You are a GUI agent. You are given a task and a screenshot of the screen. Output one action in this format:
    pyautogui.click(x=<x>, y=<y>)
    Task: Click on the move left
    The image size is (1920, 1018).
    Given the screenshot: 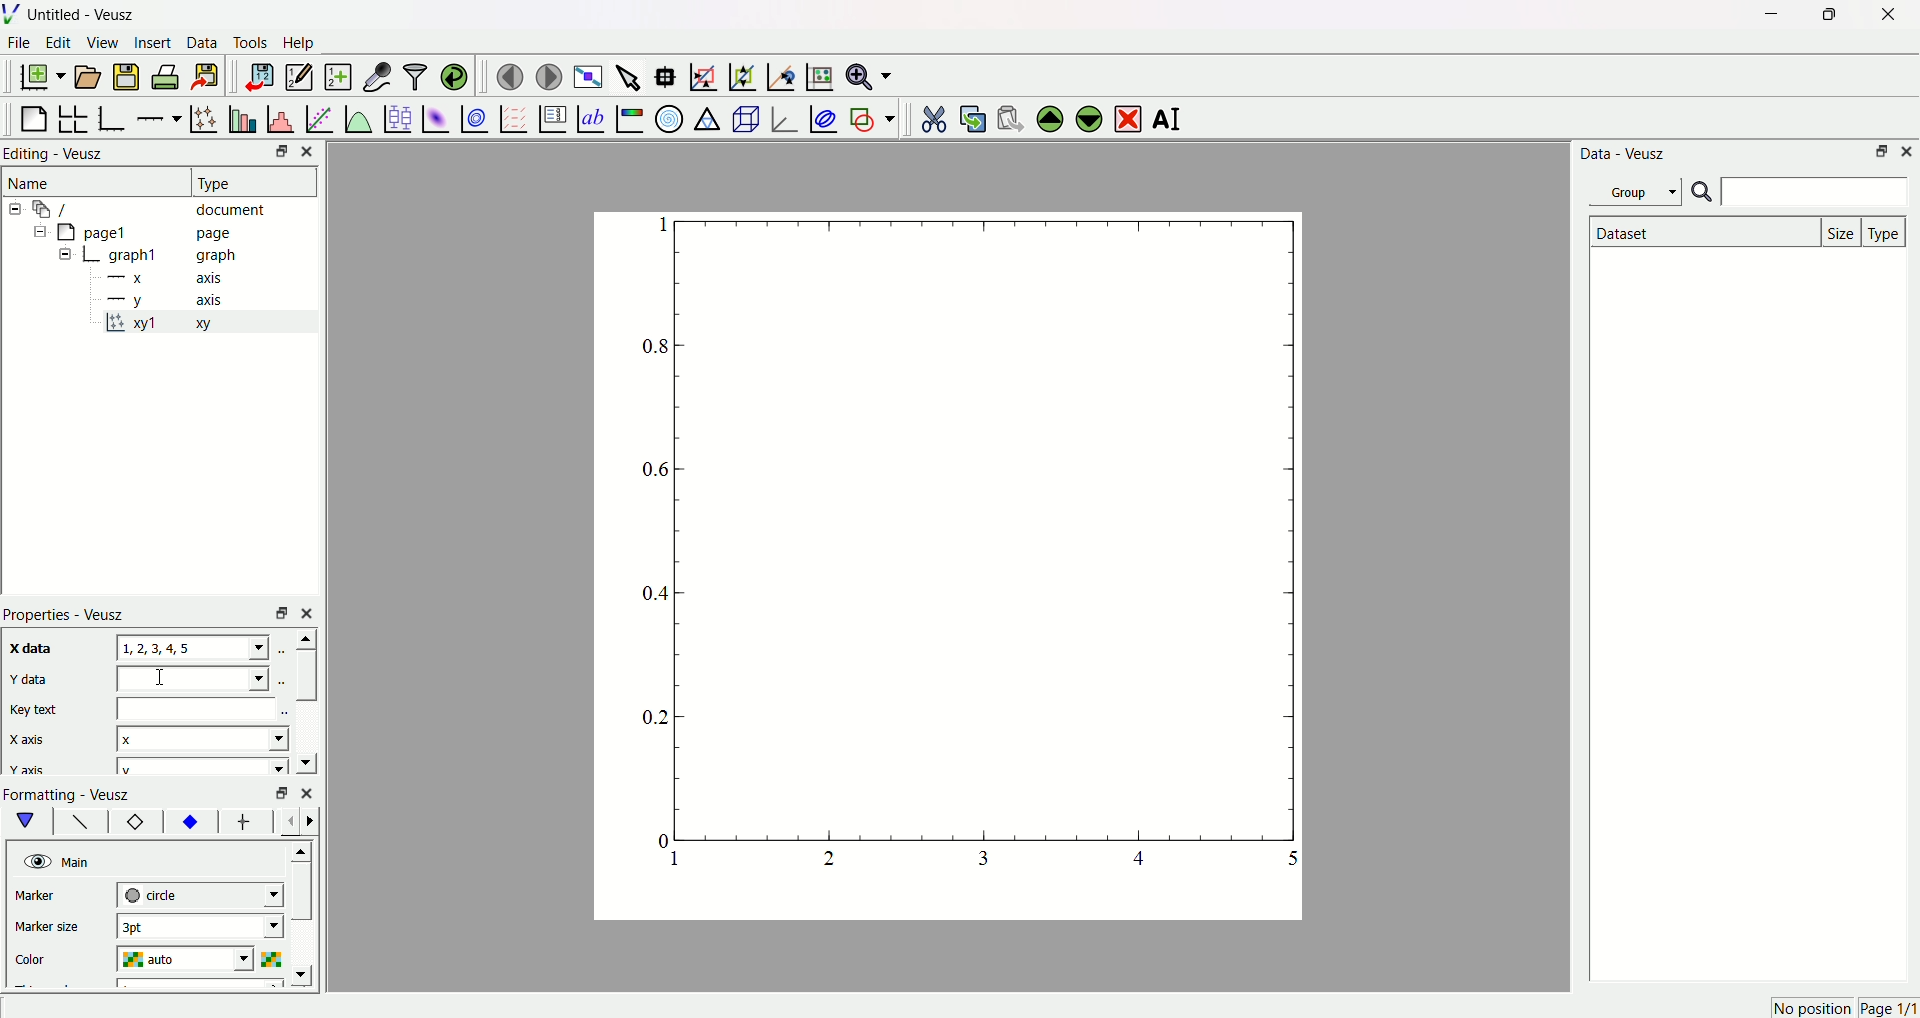 What is the action you would take?
    pyautogui.click(x=292, y=821)
    